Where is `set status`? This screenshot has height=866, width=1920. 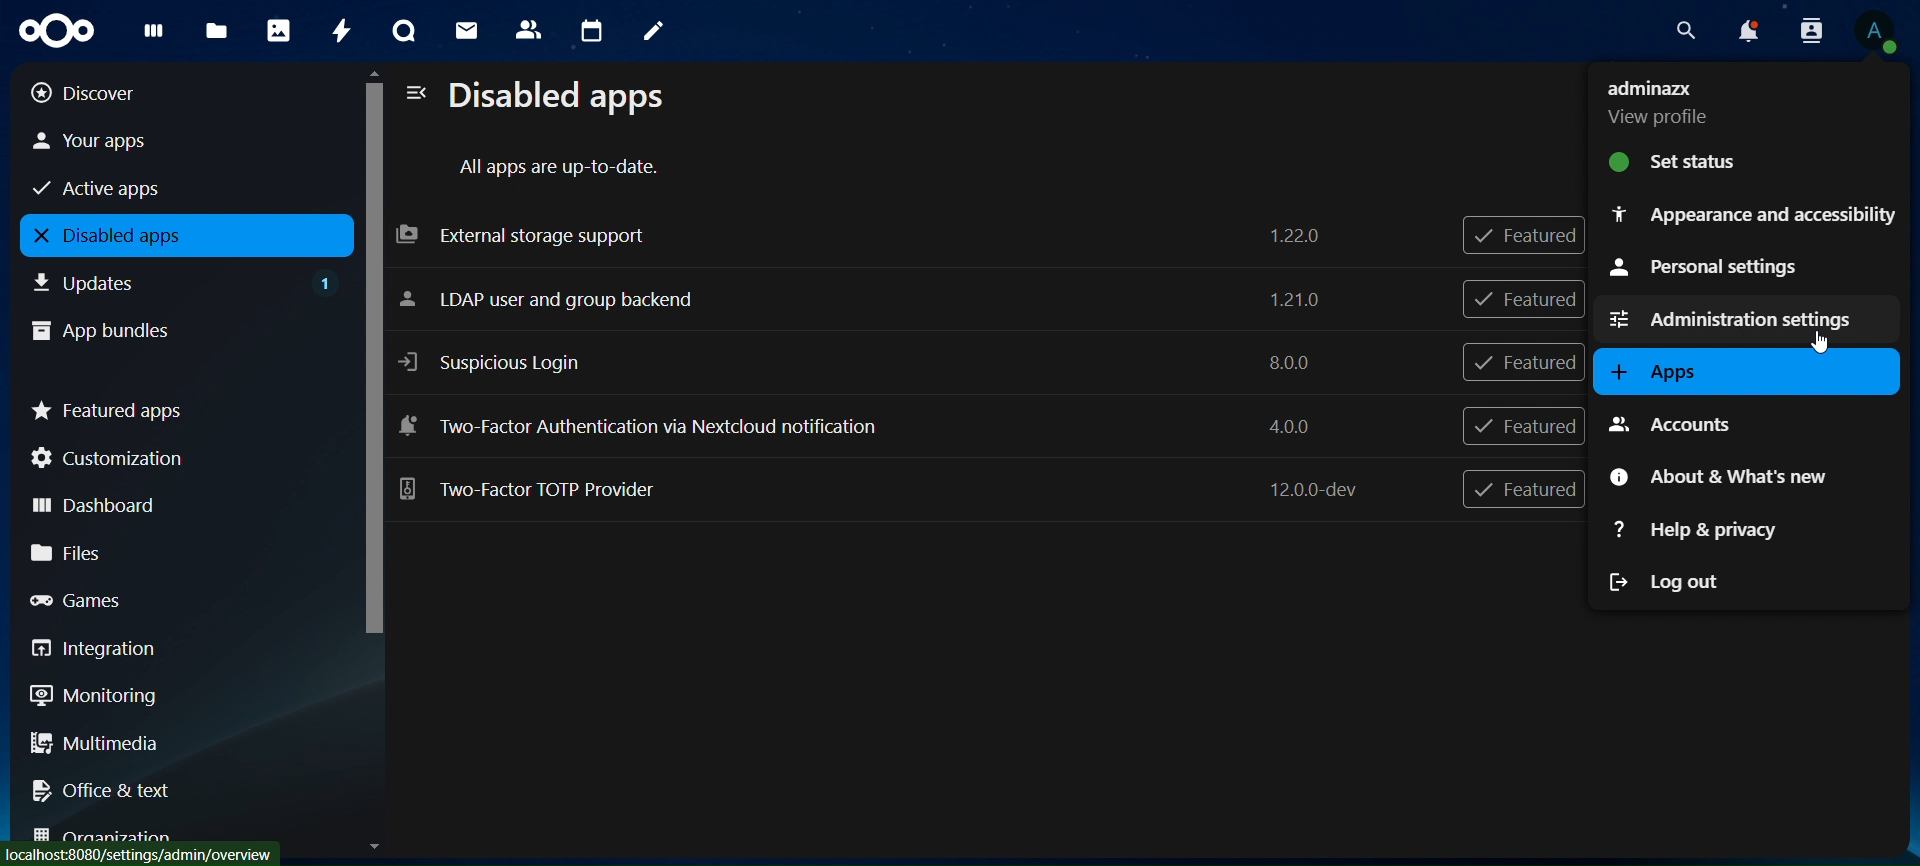
set status is located at coordinates (1715, 160).